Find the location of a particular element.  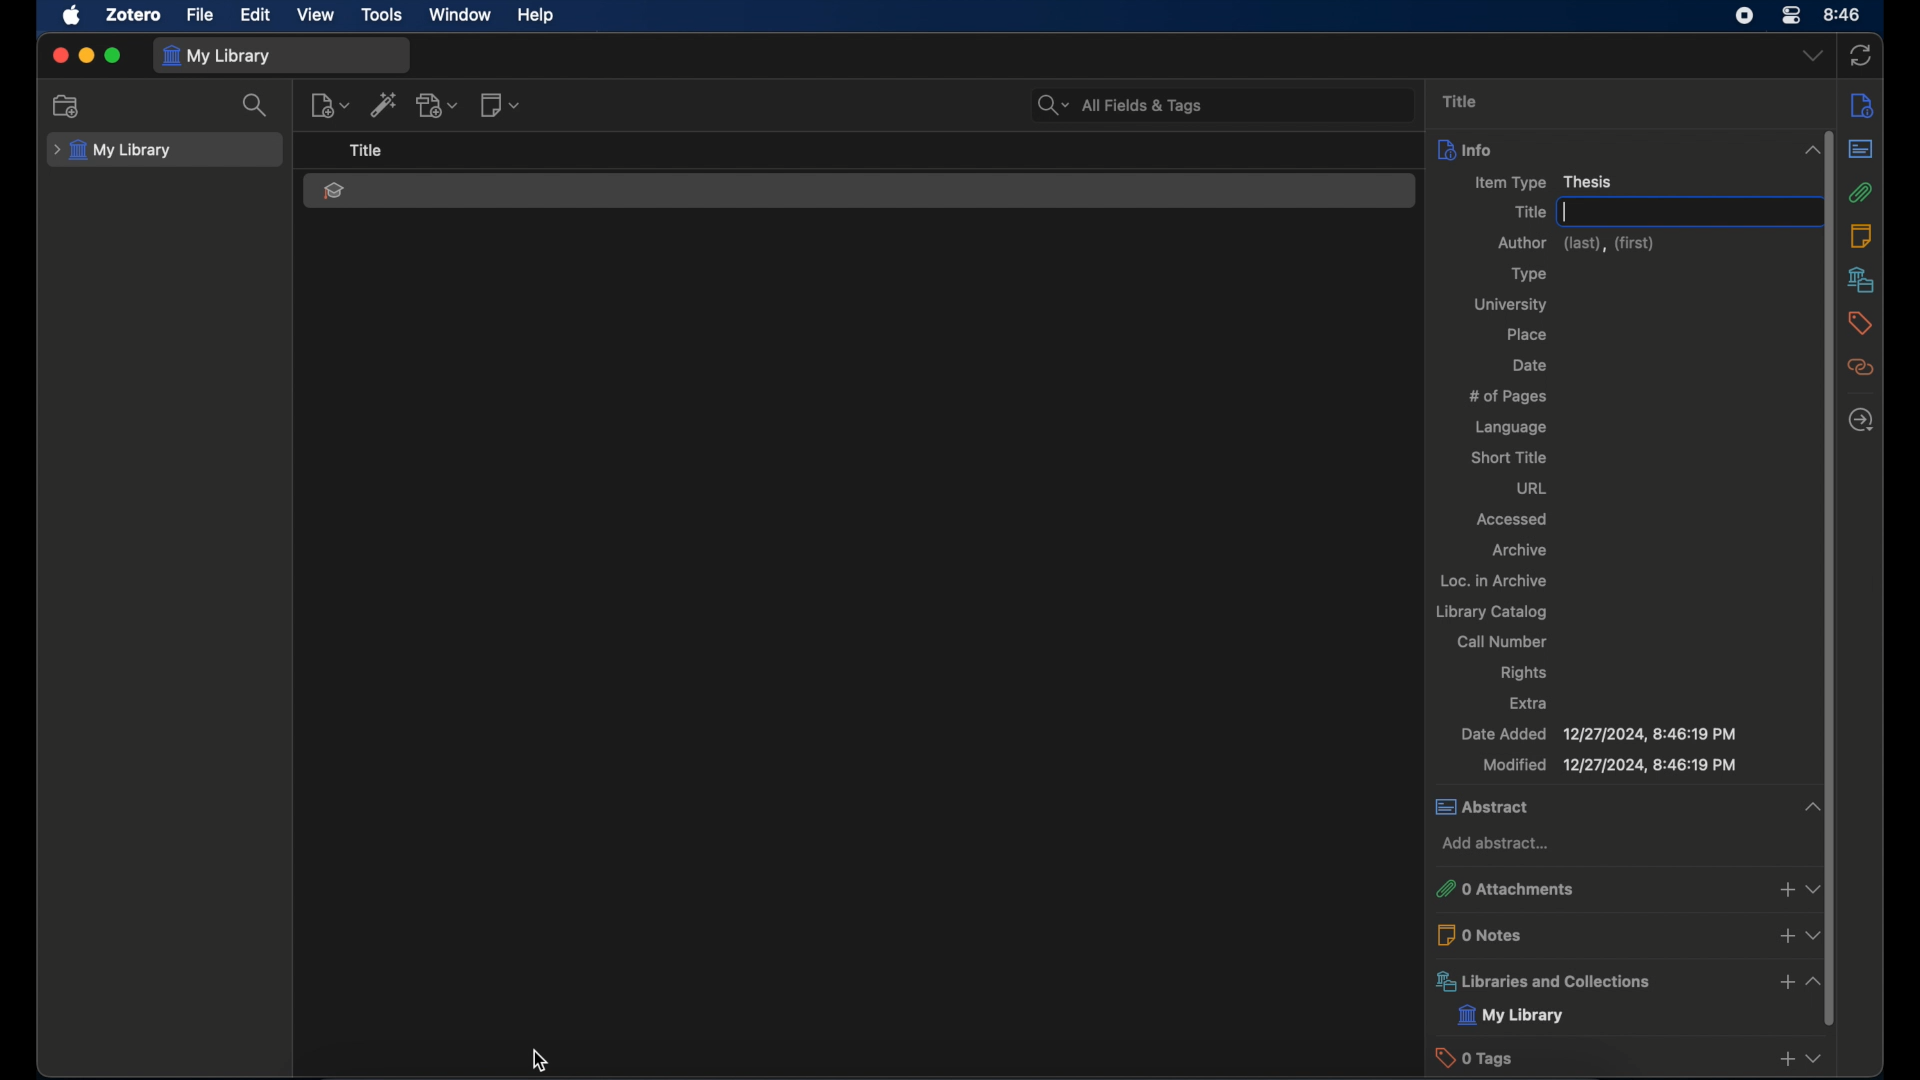

cursor is located at coordinates (546, 1058).